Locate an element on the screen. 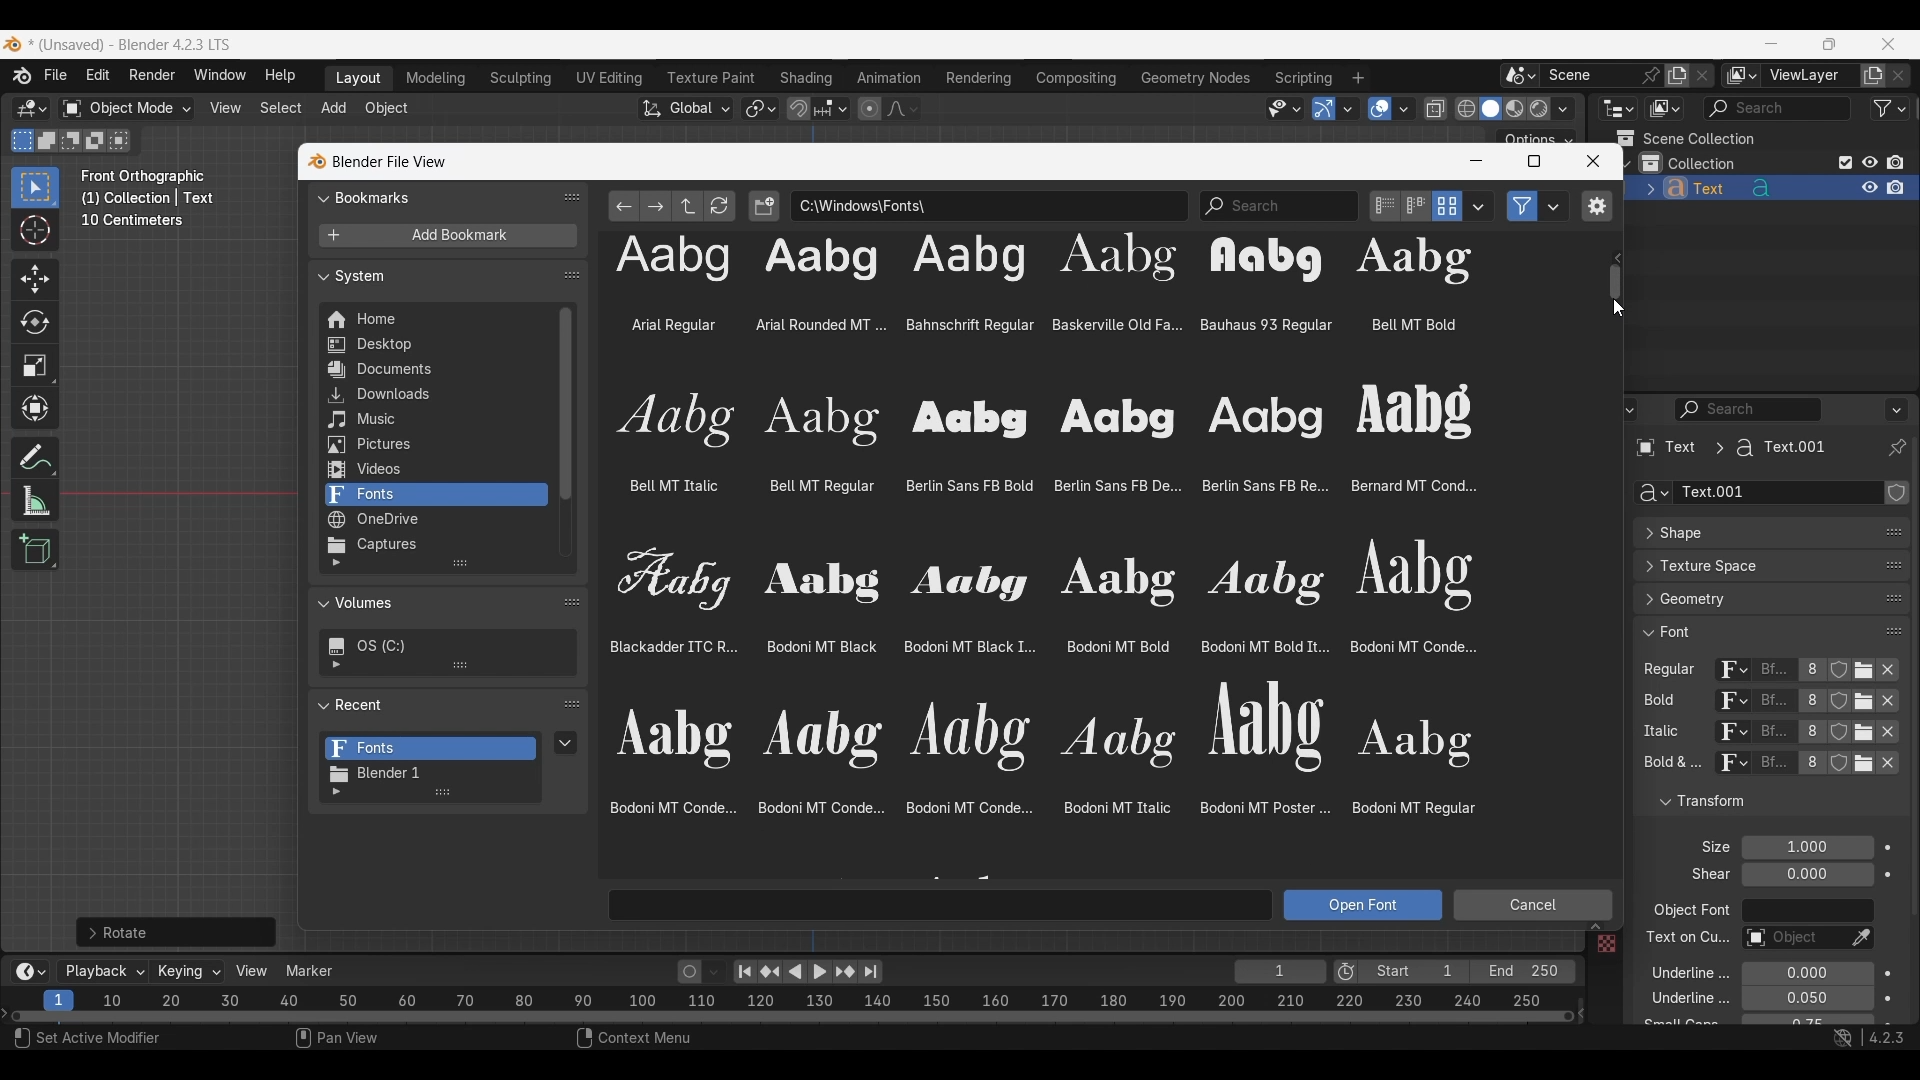 This screenshot has height=1080, width=1920. Show overlay is located at coordinates (1380, 109).